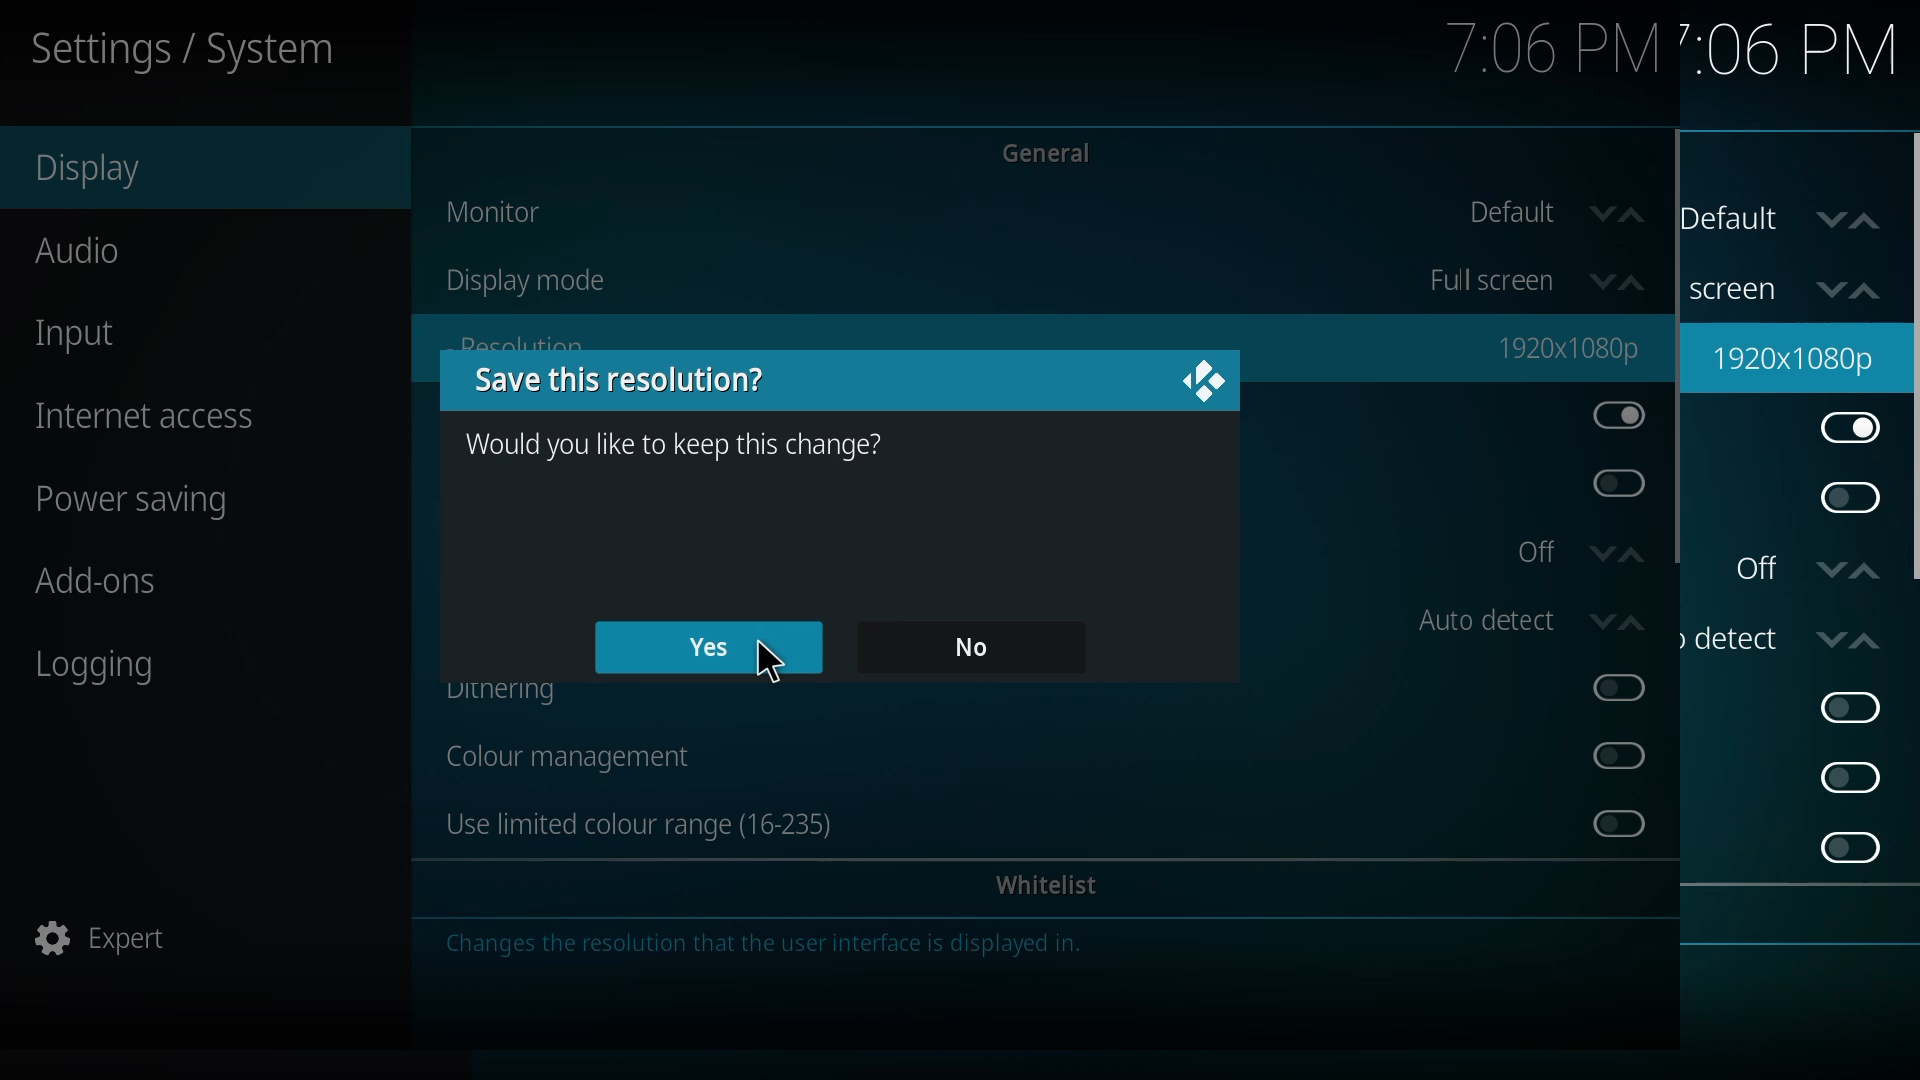 This screenshot has height=1080, width=1920. I want to click on close, so click(1208, 379).